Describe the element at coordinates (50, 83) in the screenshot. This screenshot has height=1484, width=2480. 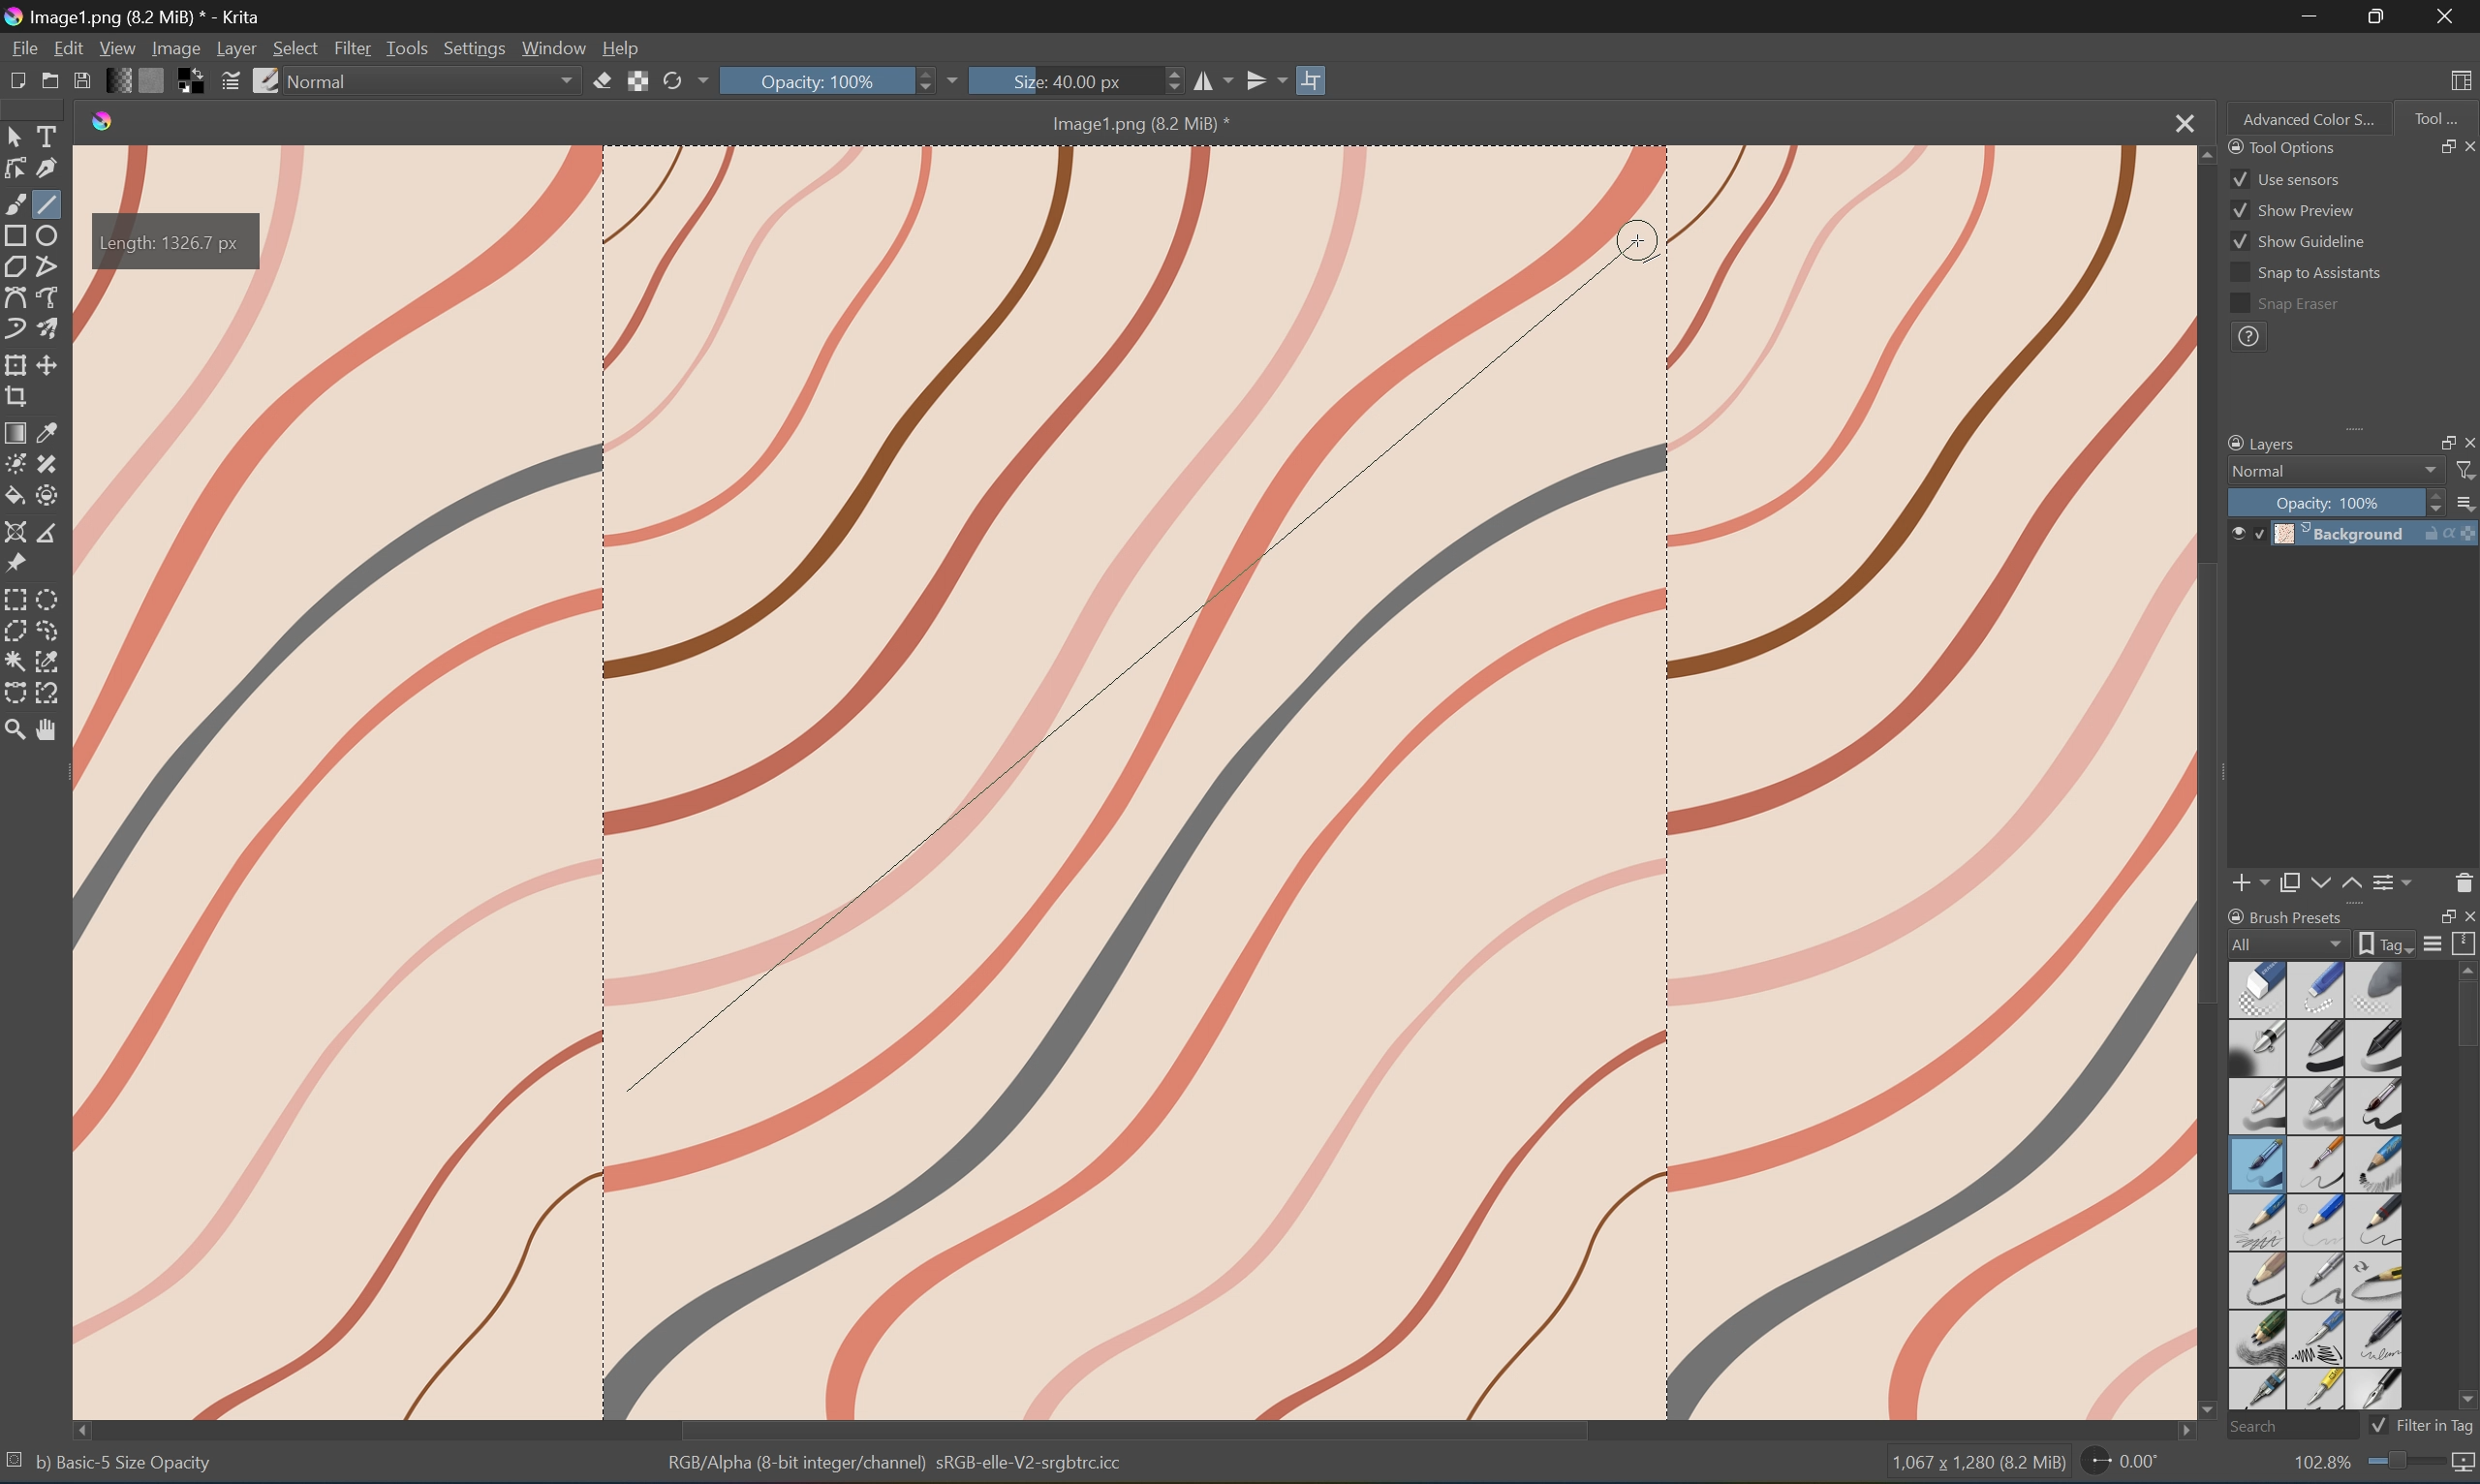
I see `Open existing document` at that location.